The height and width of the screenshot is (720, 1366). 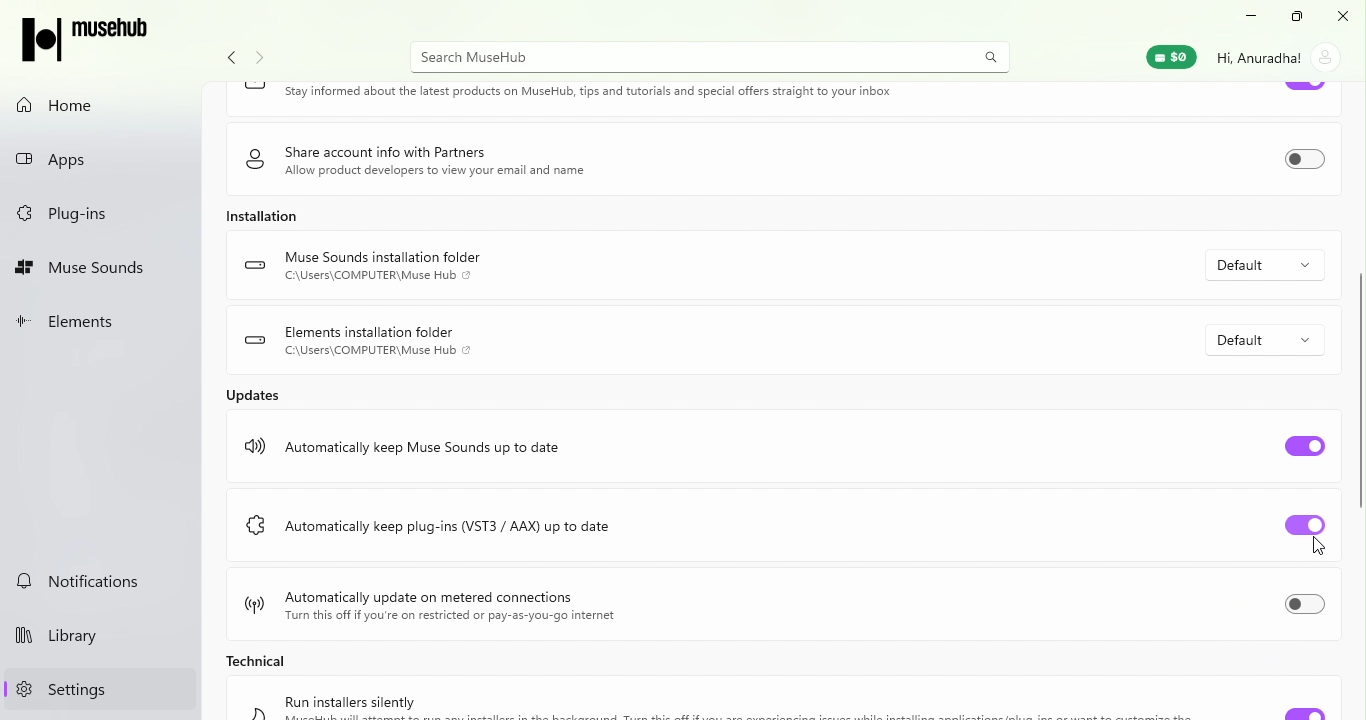 I want to click on Run installers silently, so click(x=352, y=700).